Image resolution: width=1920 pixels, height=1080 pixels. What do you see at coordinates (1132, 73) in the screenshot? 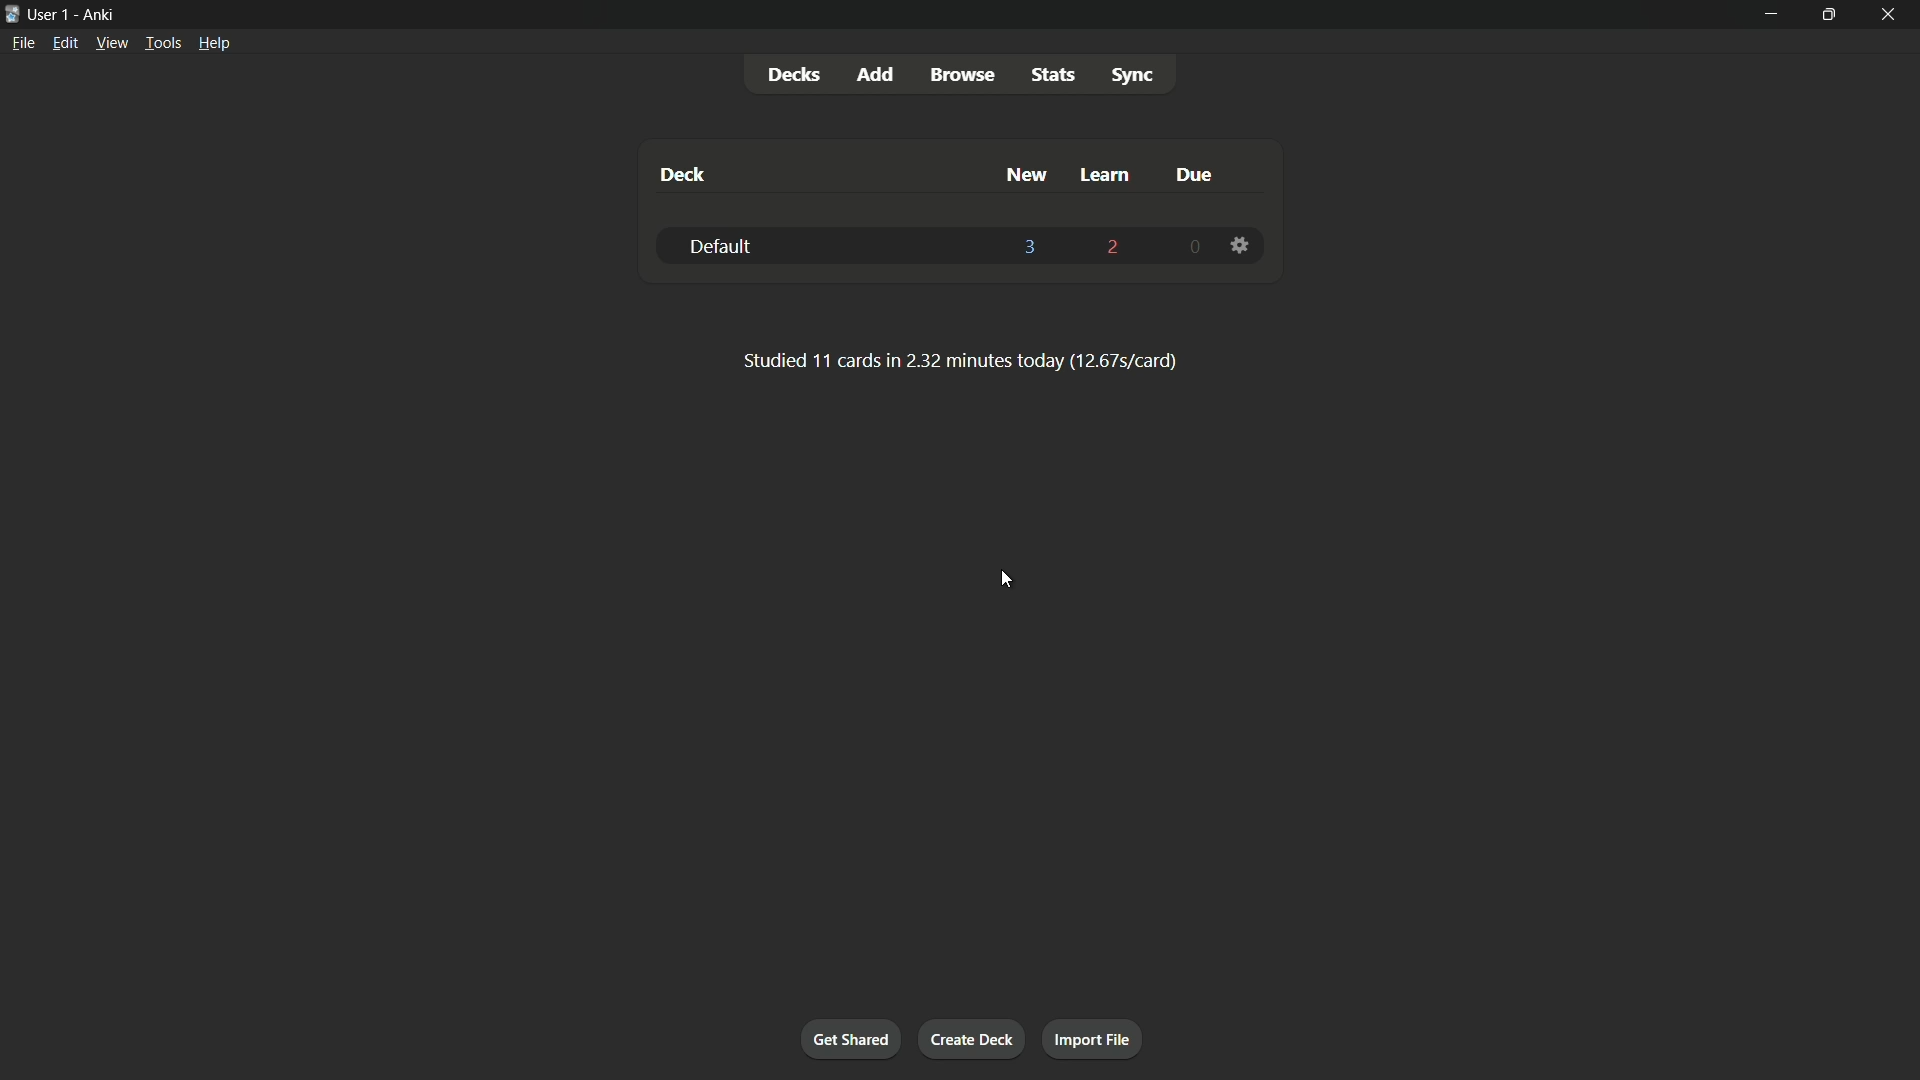
I see `sync` at bounding box center [1132, 73].